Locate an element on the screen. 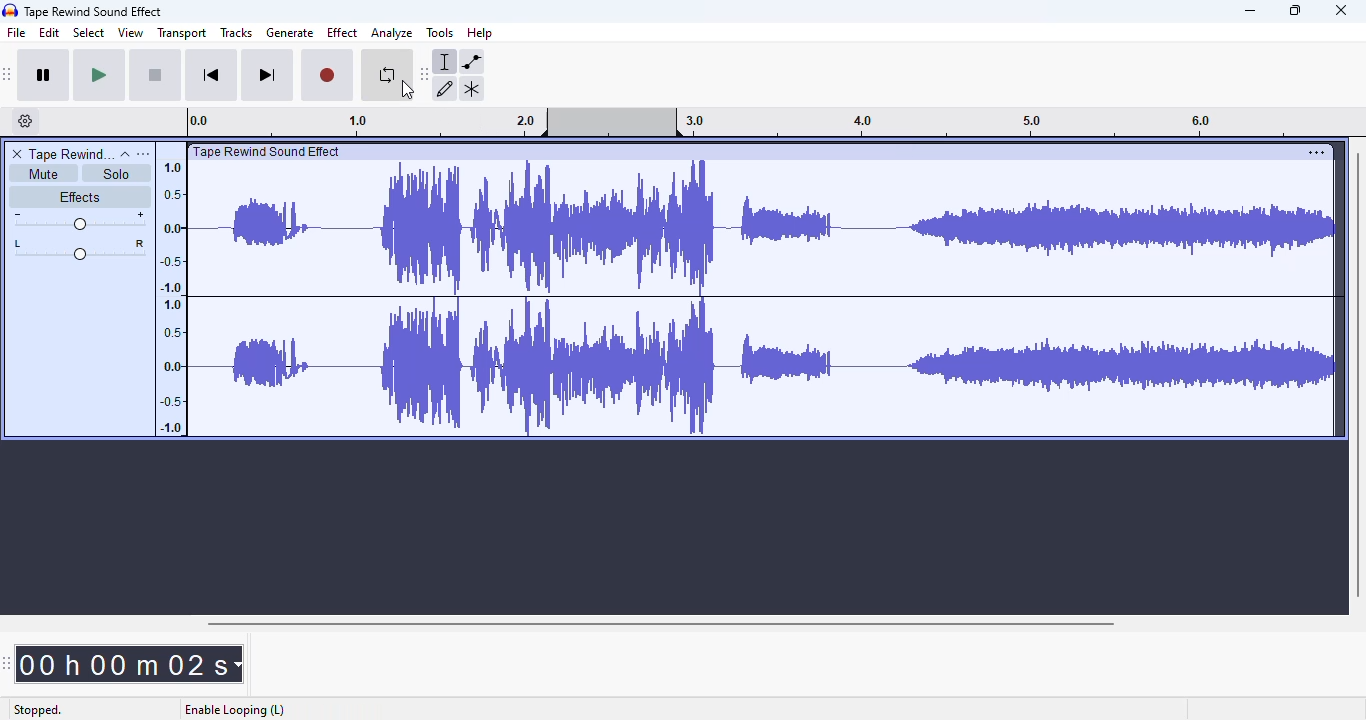  minimize is located at coordinates (1250, 11).